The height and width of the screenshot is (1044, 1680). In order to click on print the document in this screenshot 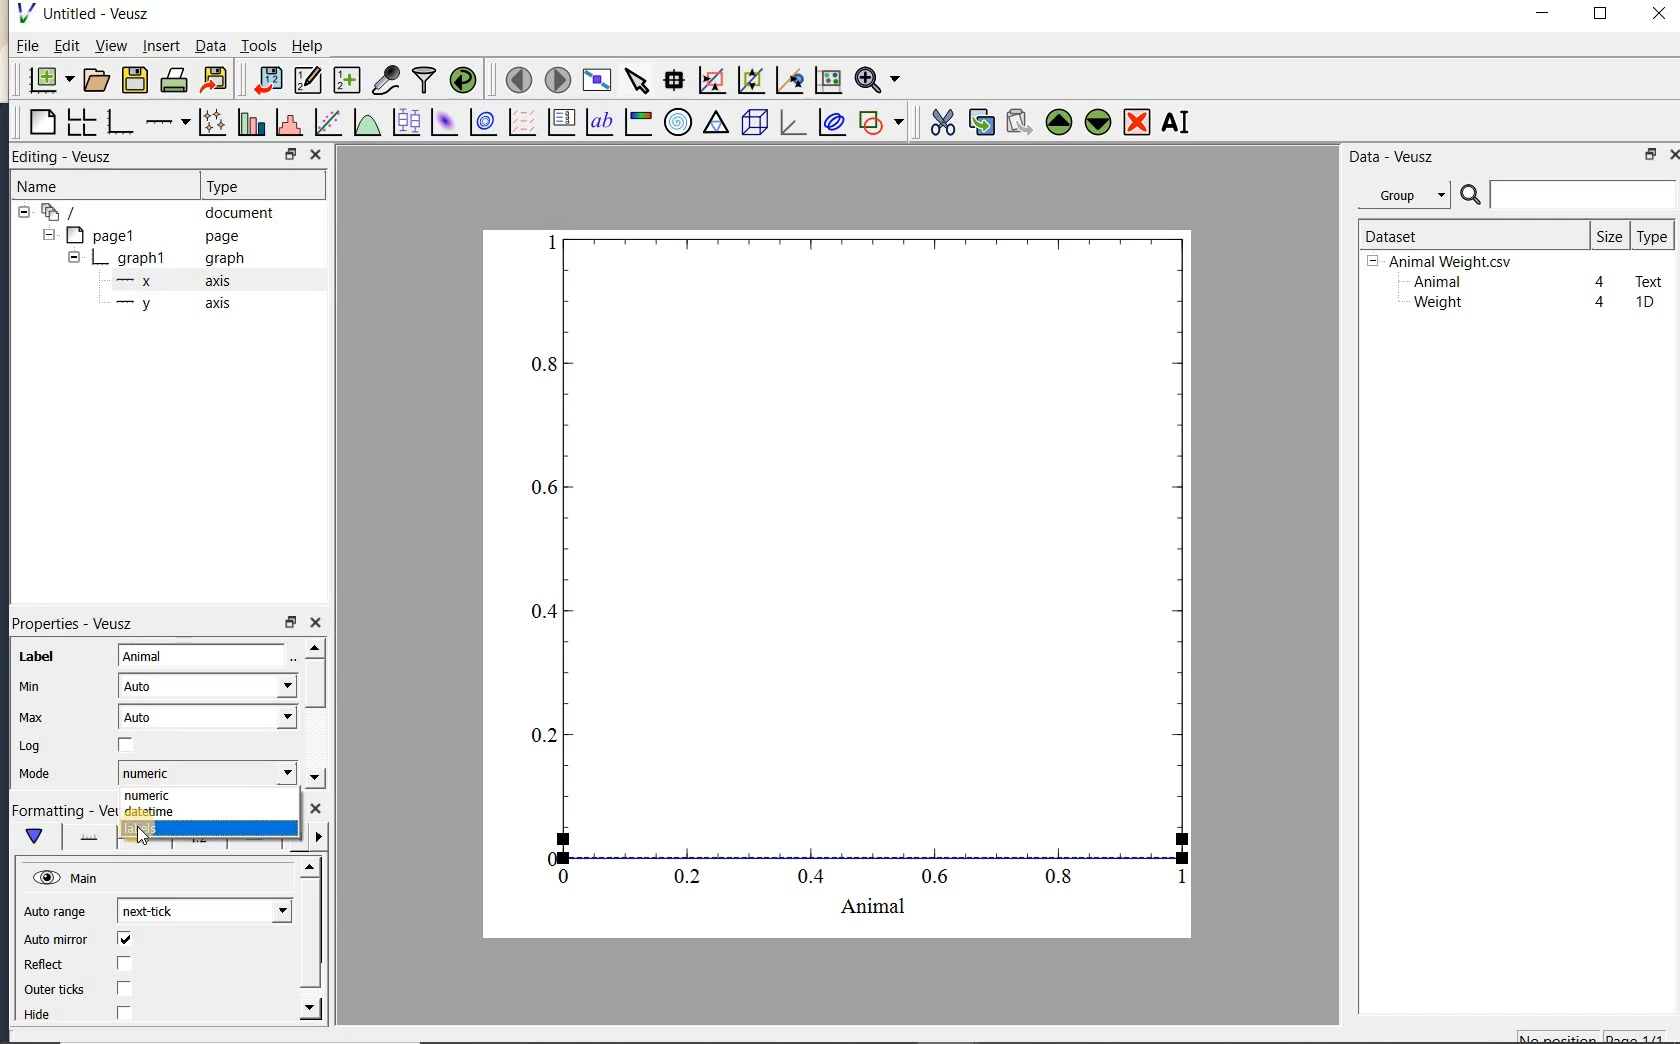, I will do `click(174, 80)`.